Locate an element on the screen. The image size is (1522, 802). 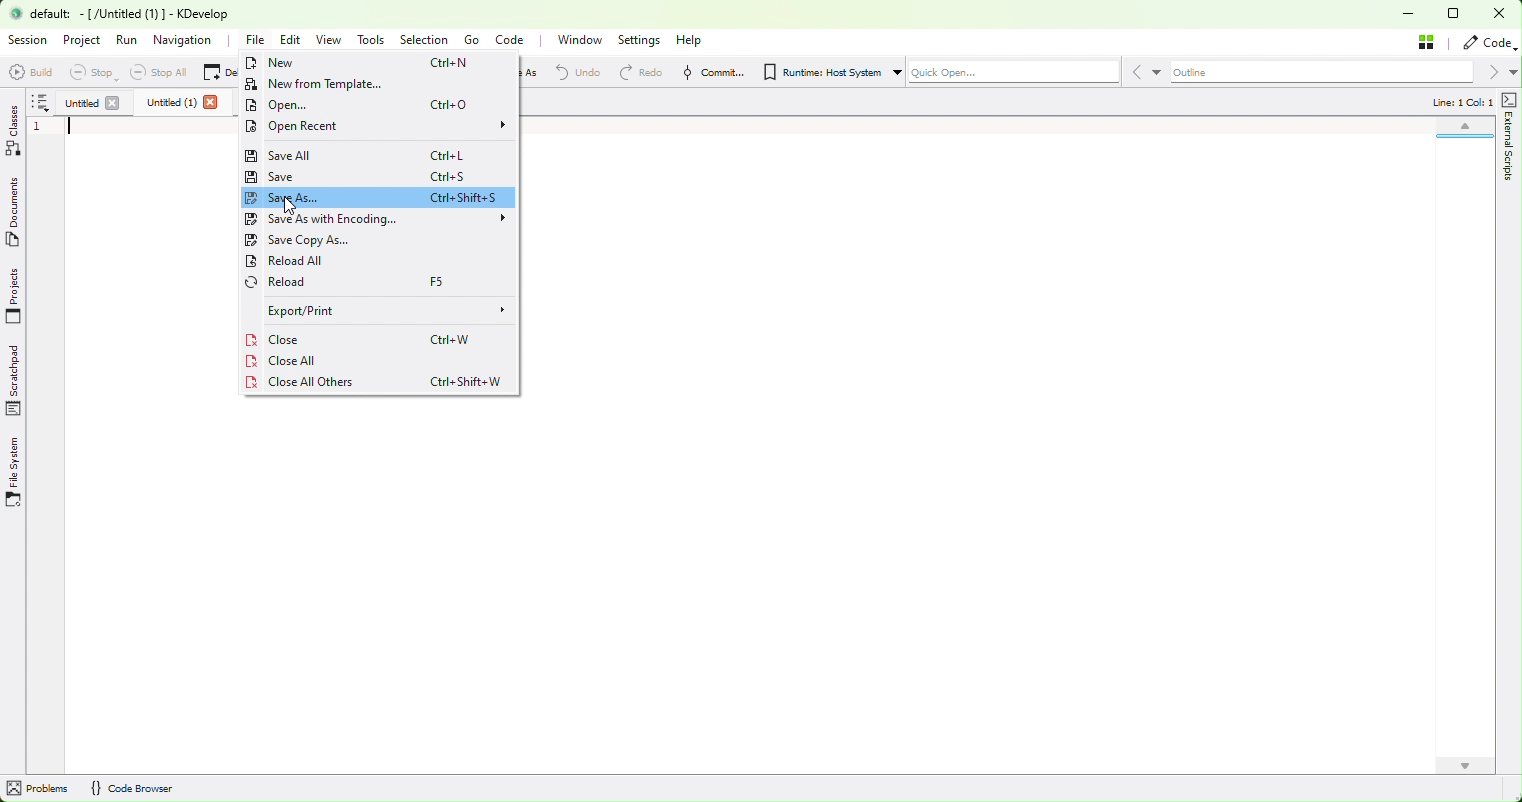
F5 is located at coordinates (440, 281).